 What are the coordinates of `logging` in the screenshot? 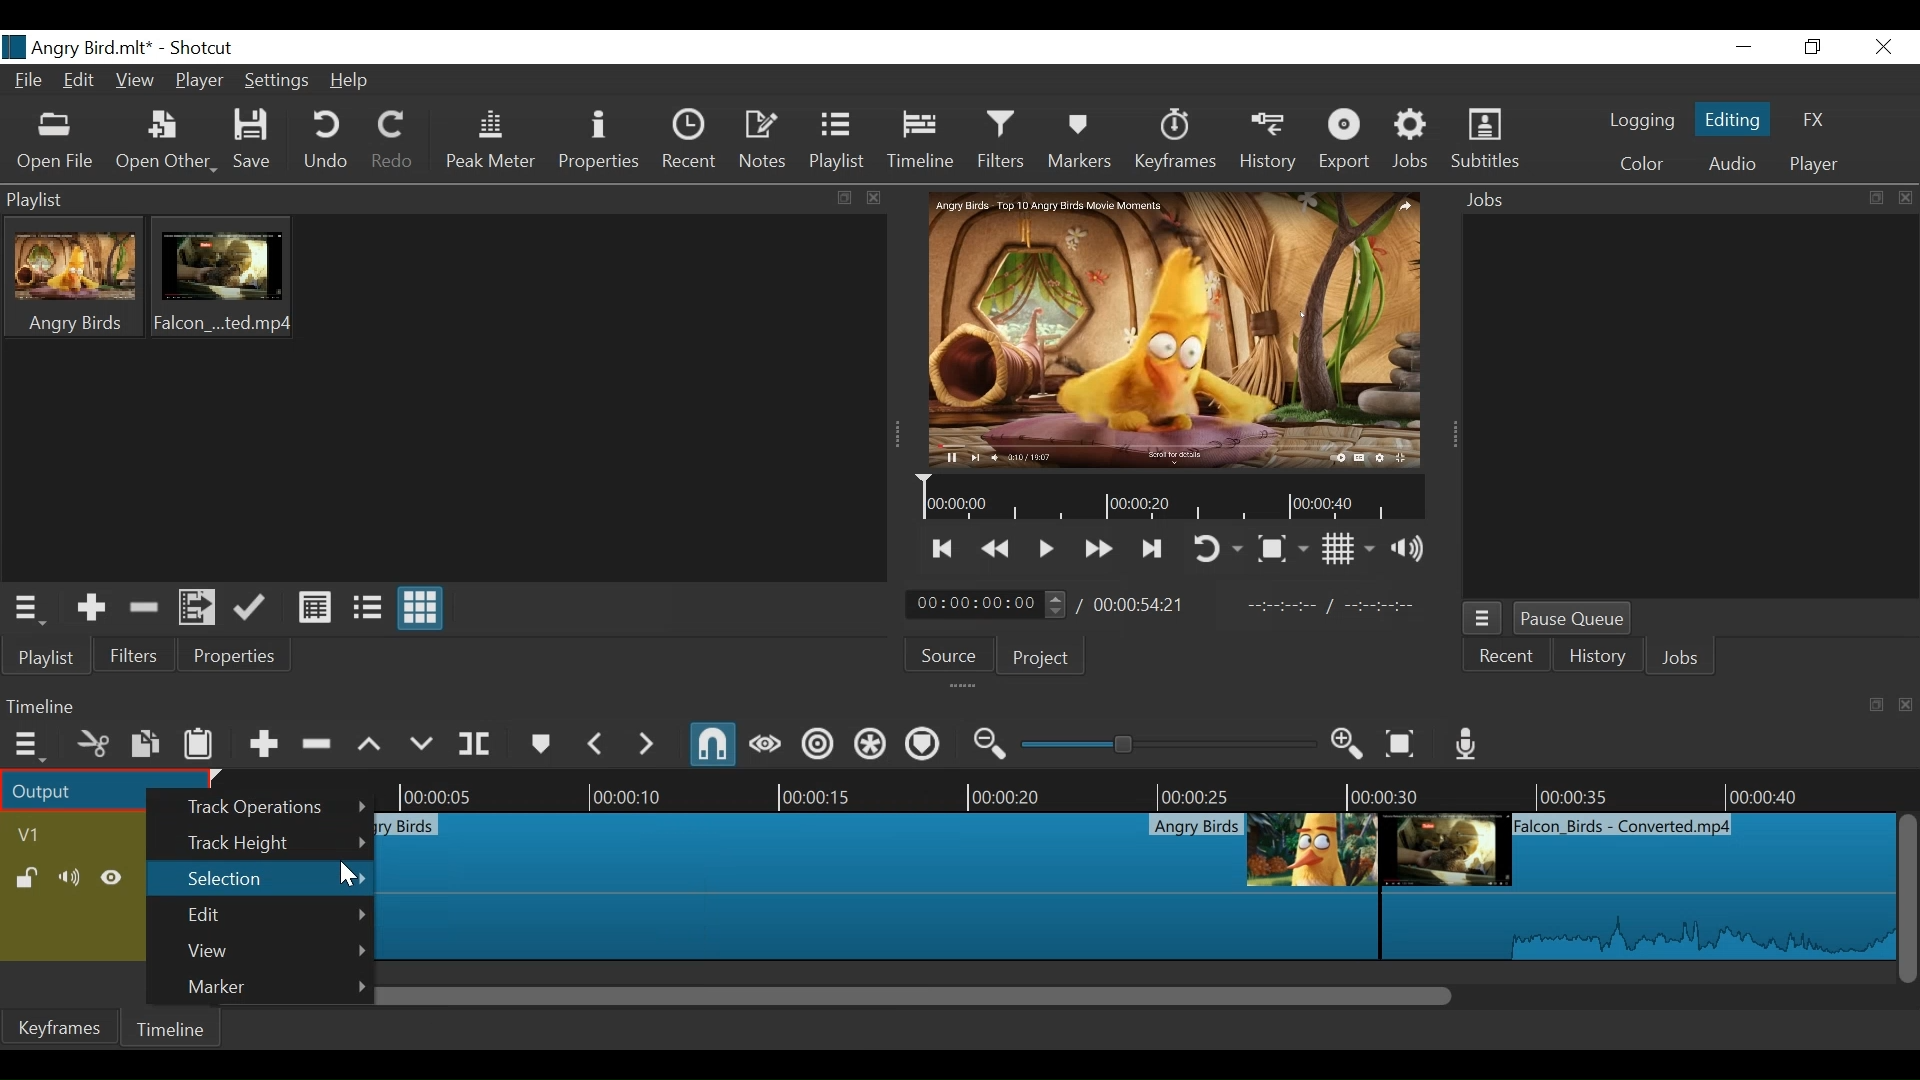 It's located at (1641, 120).